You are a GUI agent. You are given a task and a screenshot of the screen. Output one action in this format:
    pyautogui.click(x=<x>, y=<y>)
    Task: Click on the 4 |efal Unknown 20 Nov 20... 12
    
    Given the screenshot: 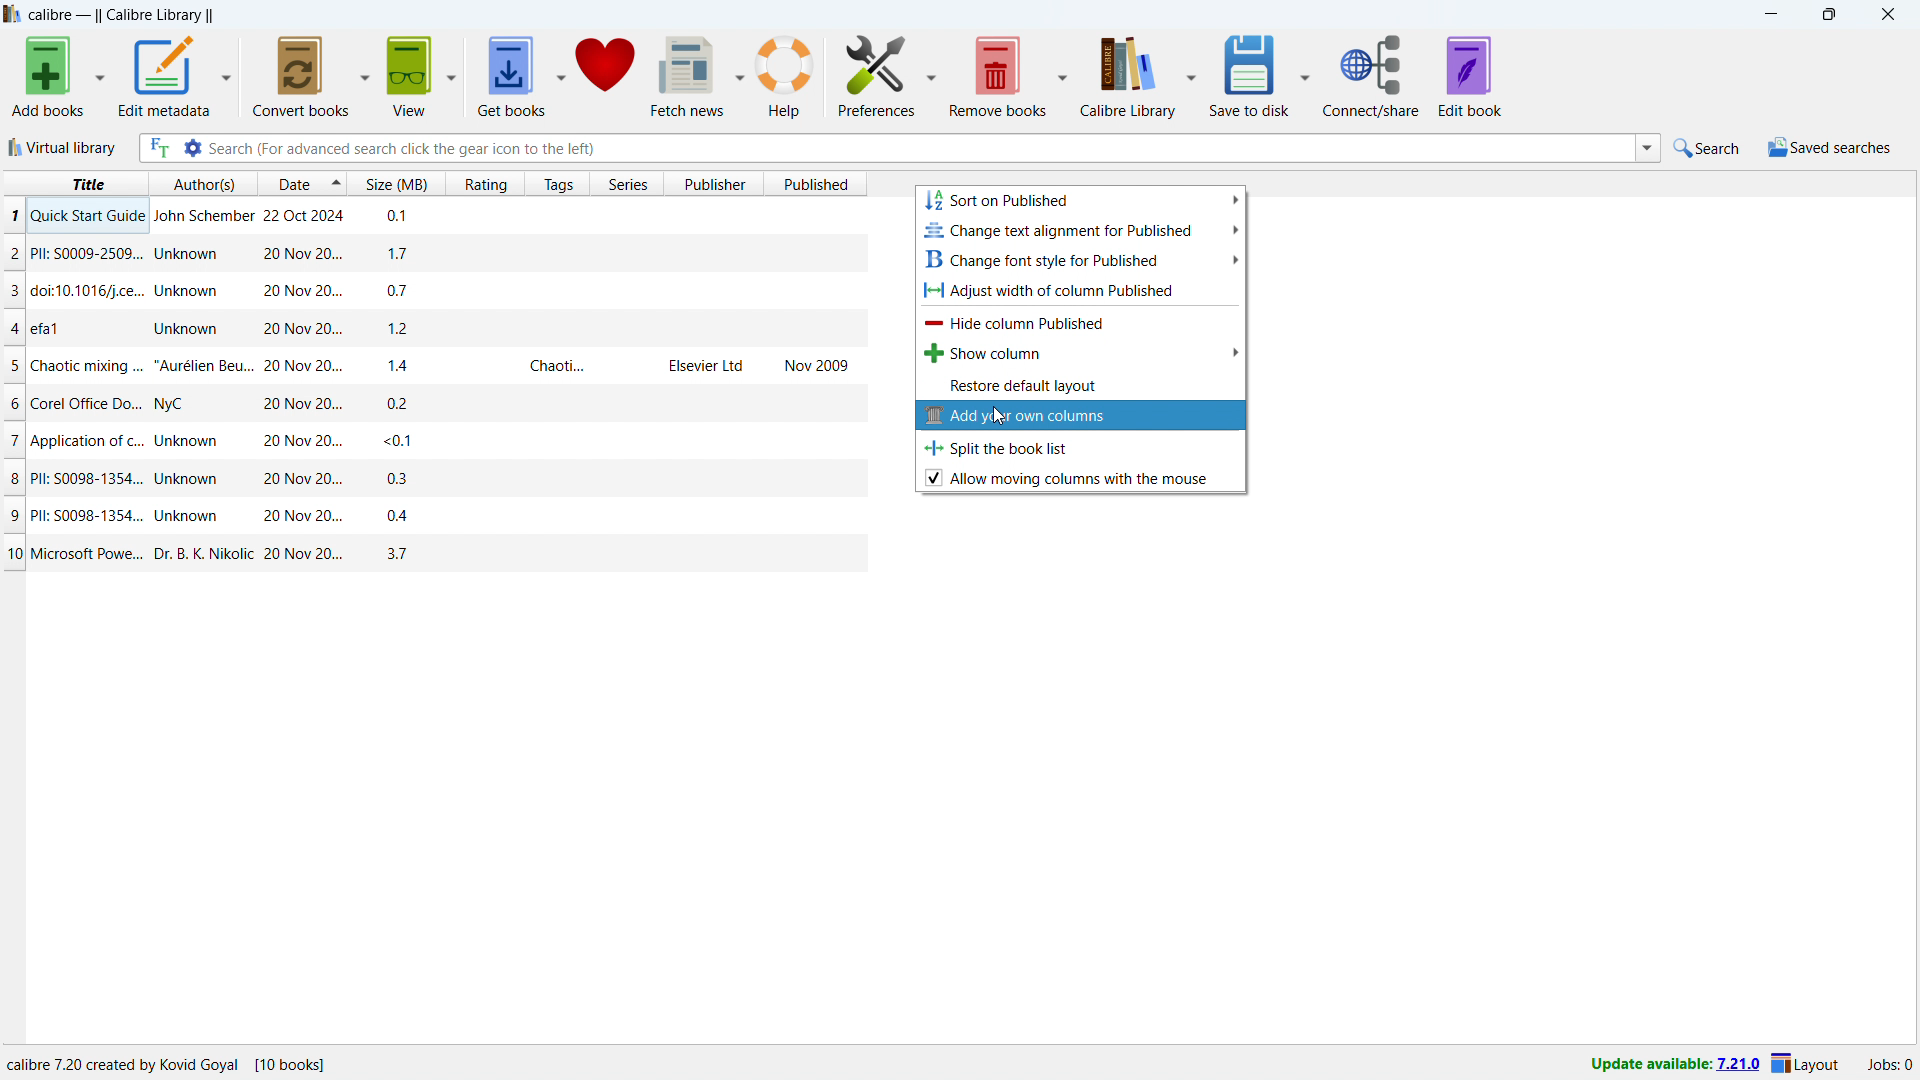 What is the action you would take?
    pyautogui.click(x=436, y=326)
    